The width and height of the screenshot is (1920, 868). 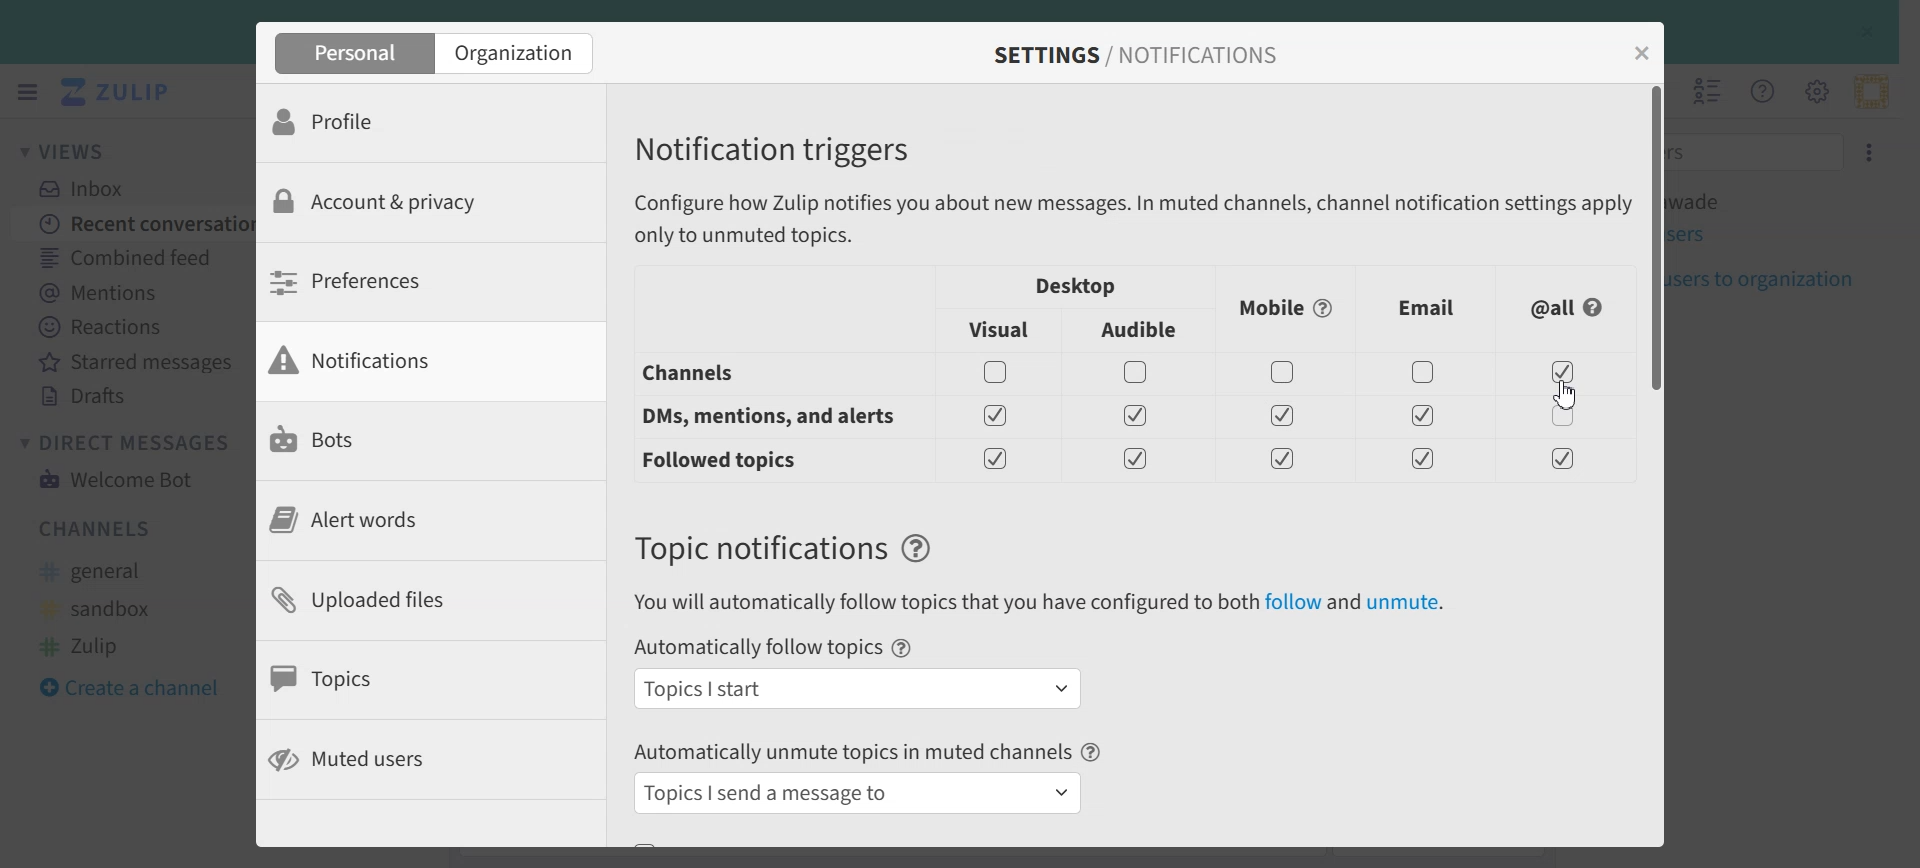 What do you see at coordinates (404, 281) in the screenshot?
I see `Preferences` at bounding box center [404, 281].